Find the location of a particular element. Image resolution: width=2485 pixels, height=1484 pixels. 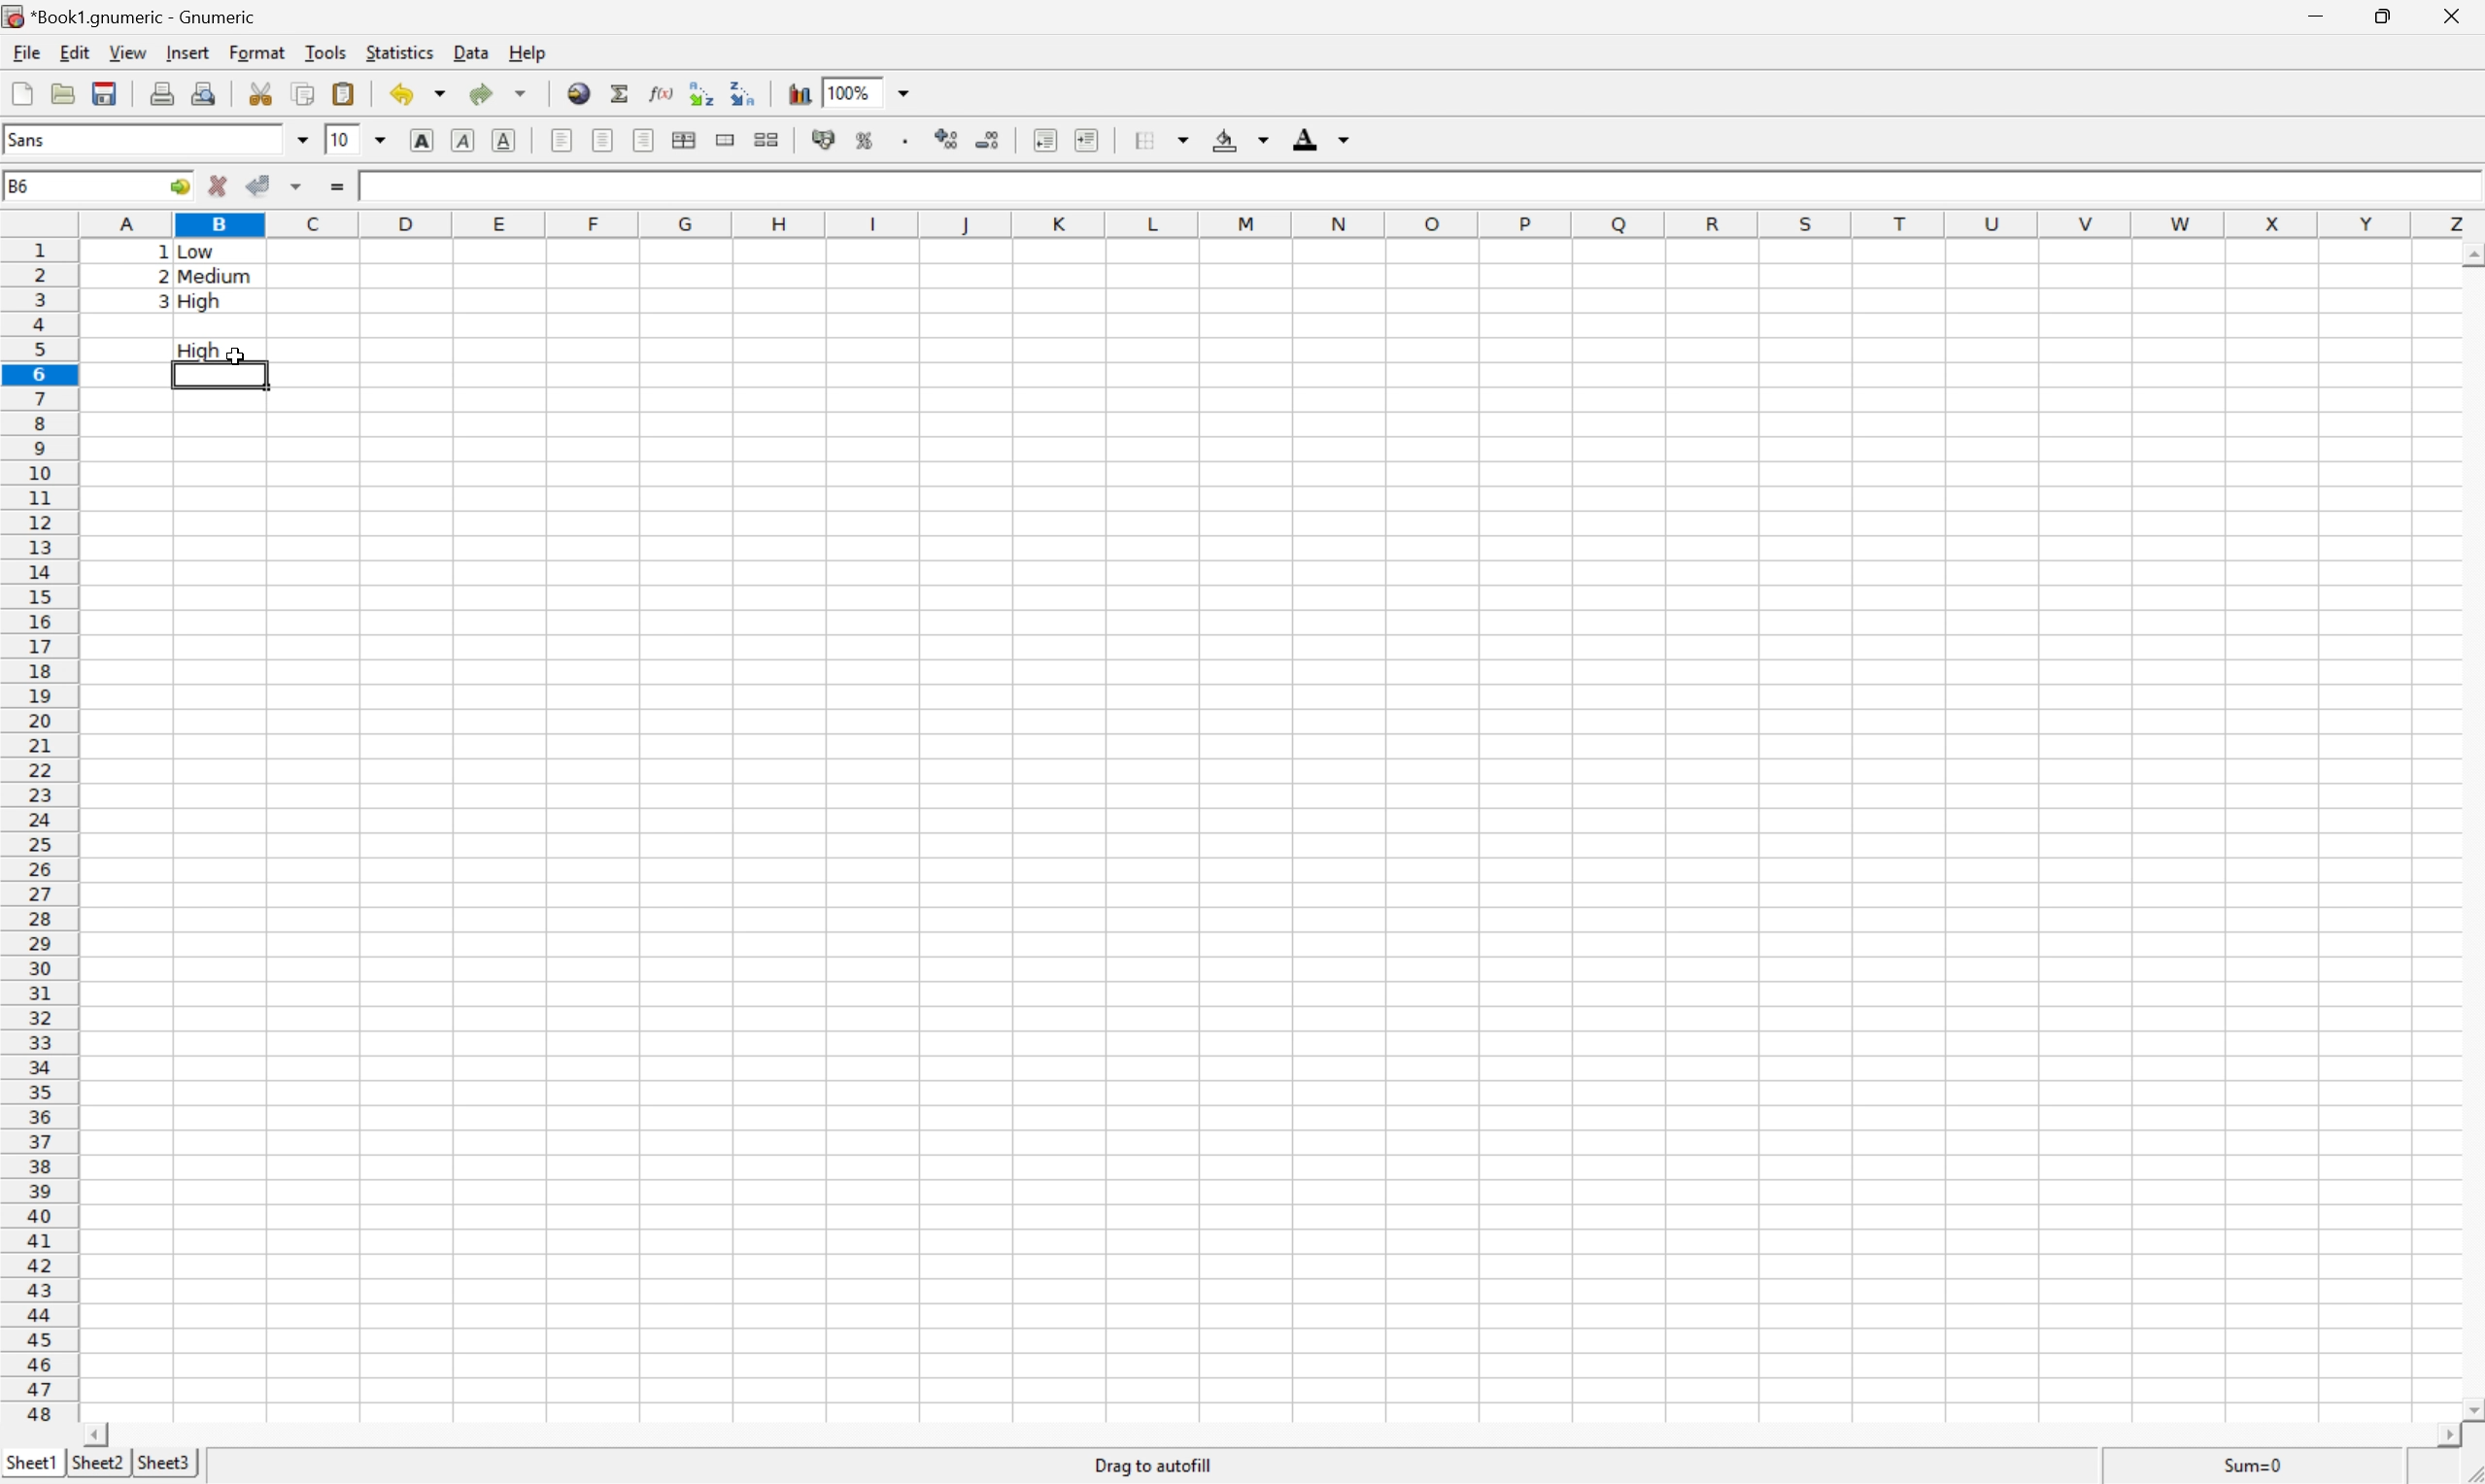

Minimize is located at coordinates (2313, 14).